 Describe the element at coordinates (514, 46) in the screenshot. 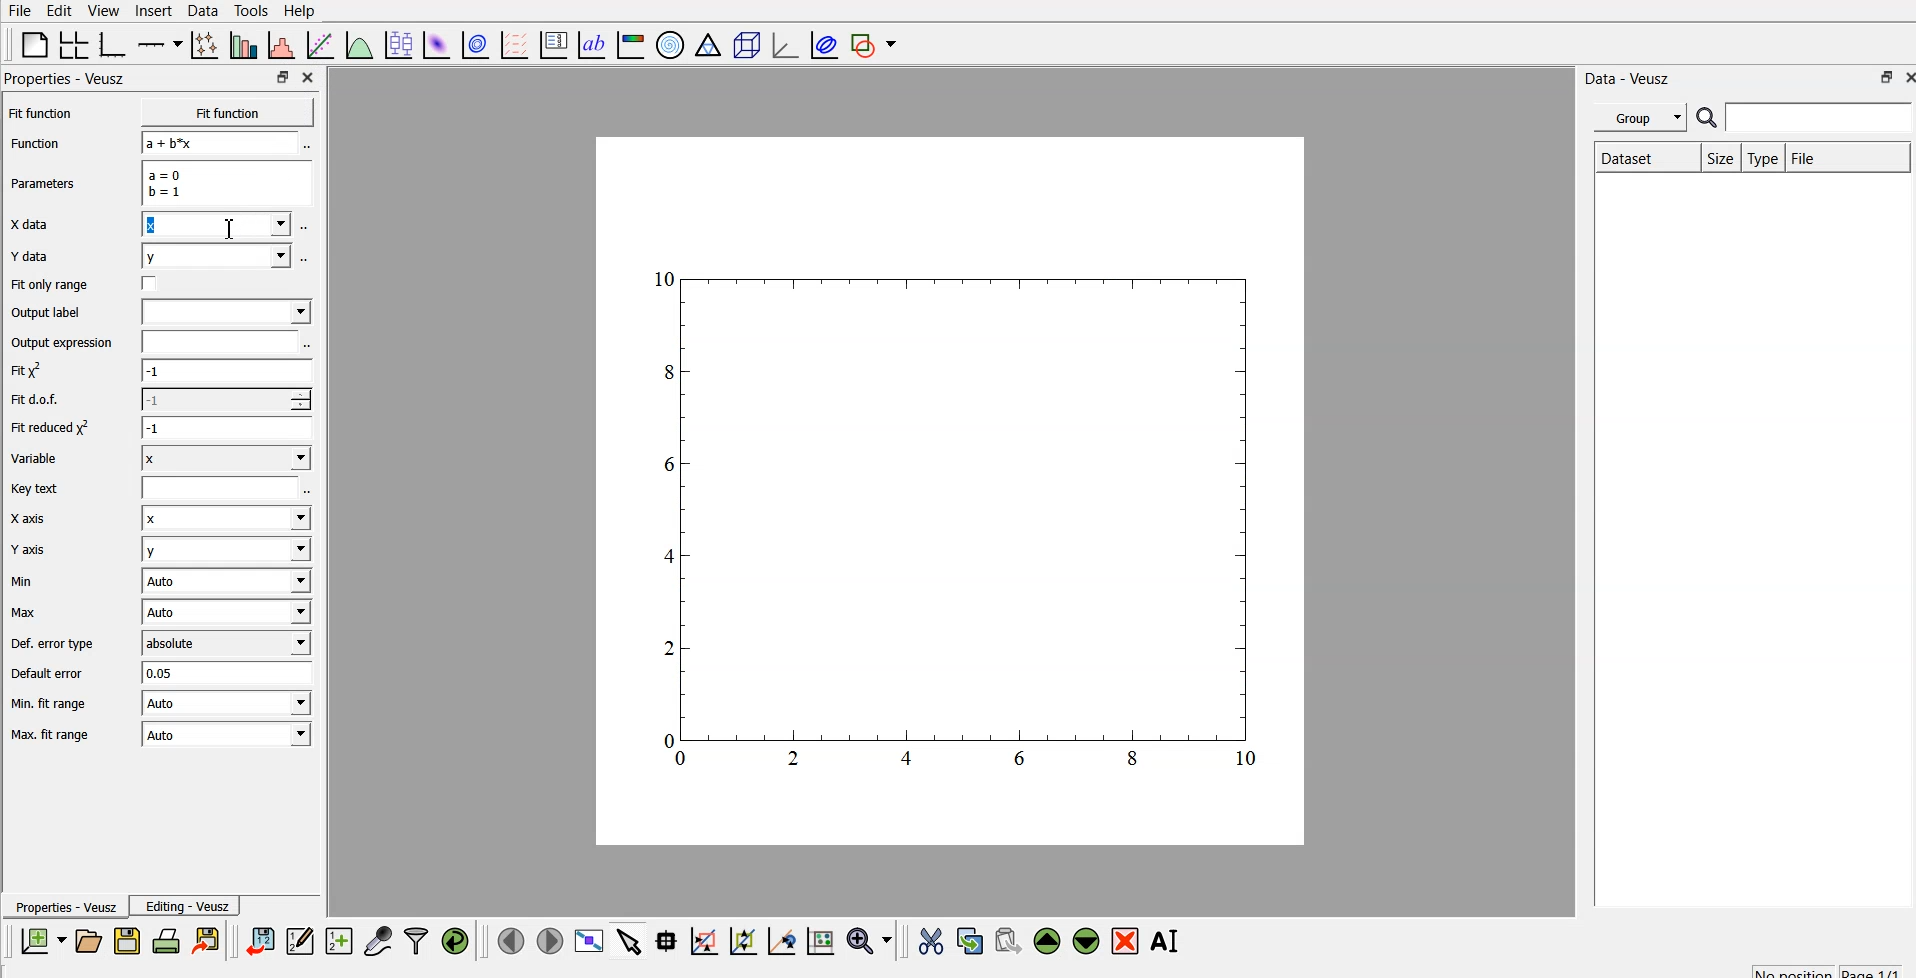

I see `plot a vector field` at that location.